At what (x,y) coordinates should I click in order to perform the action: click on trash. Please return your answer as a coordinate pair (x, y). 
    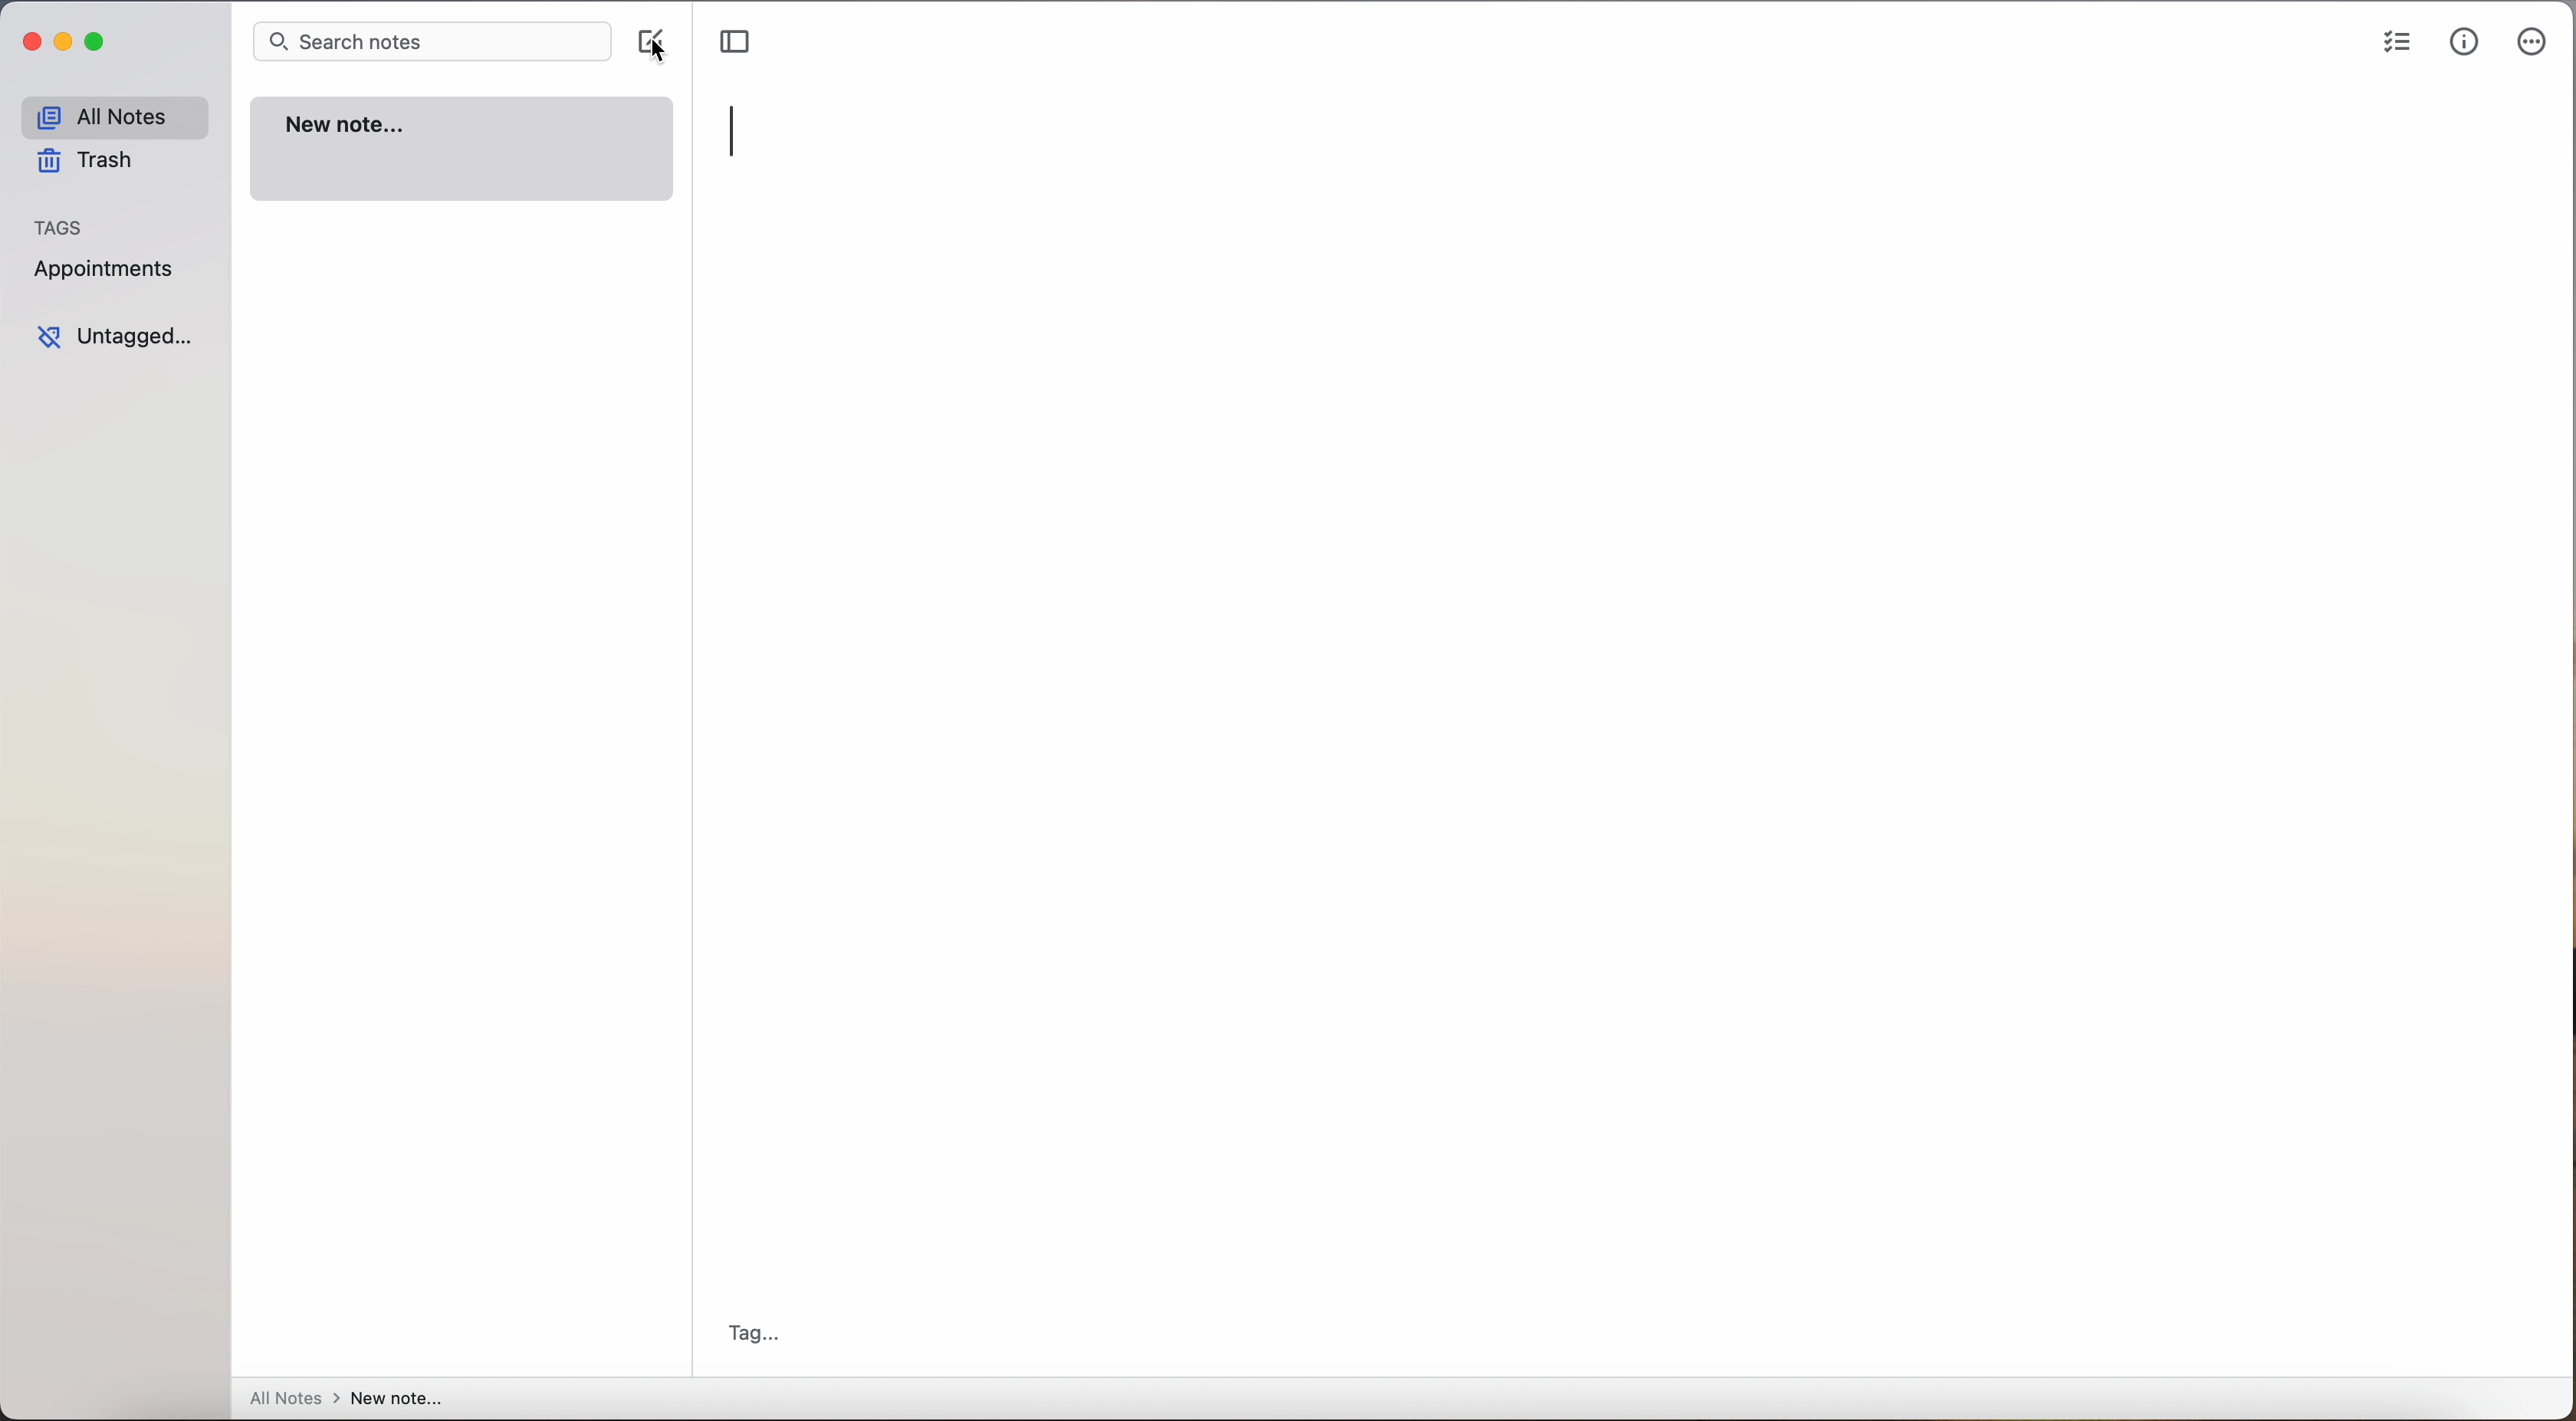
    Looking at the image, I should click on (95, 160).